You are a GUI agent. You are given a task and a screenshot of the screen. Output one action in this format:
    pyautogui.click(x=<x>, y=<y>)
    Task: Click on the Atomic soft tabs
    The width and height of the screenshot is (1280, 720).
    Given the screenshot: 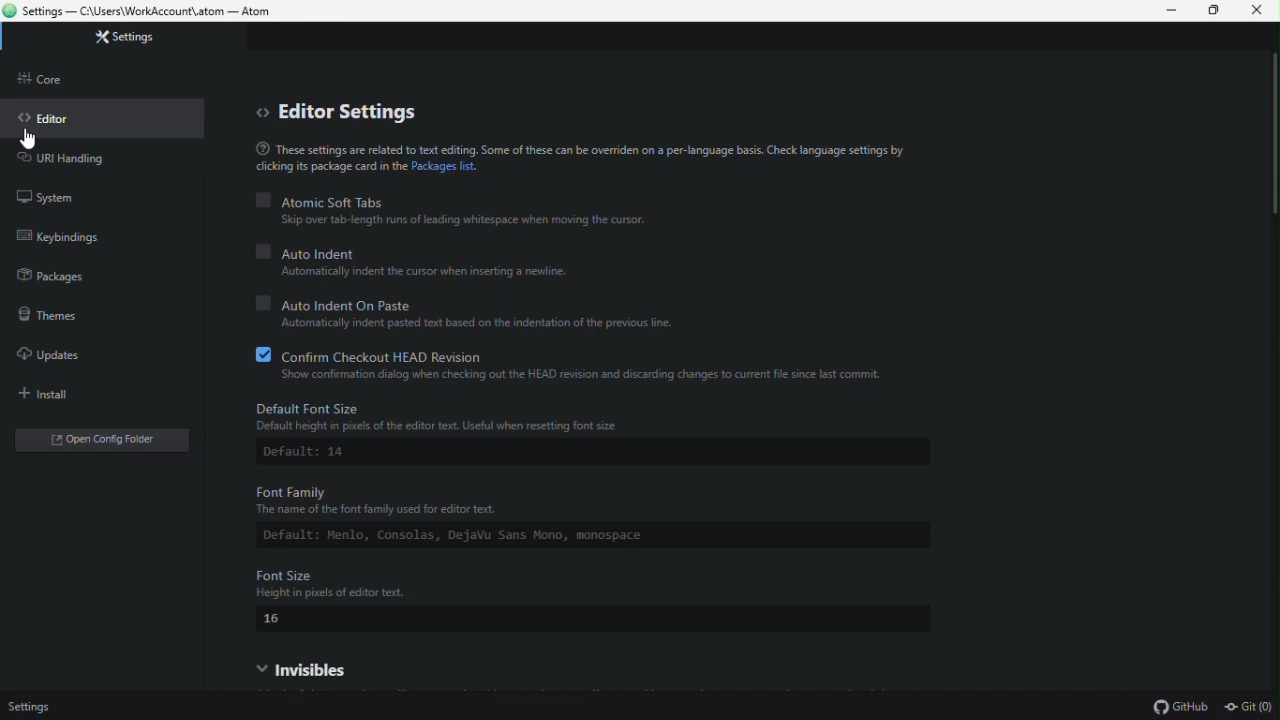 What is the action you would take?
    pyautogui.click(x=450, y=200)
    